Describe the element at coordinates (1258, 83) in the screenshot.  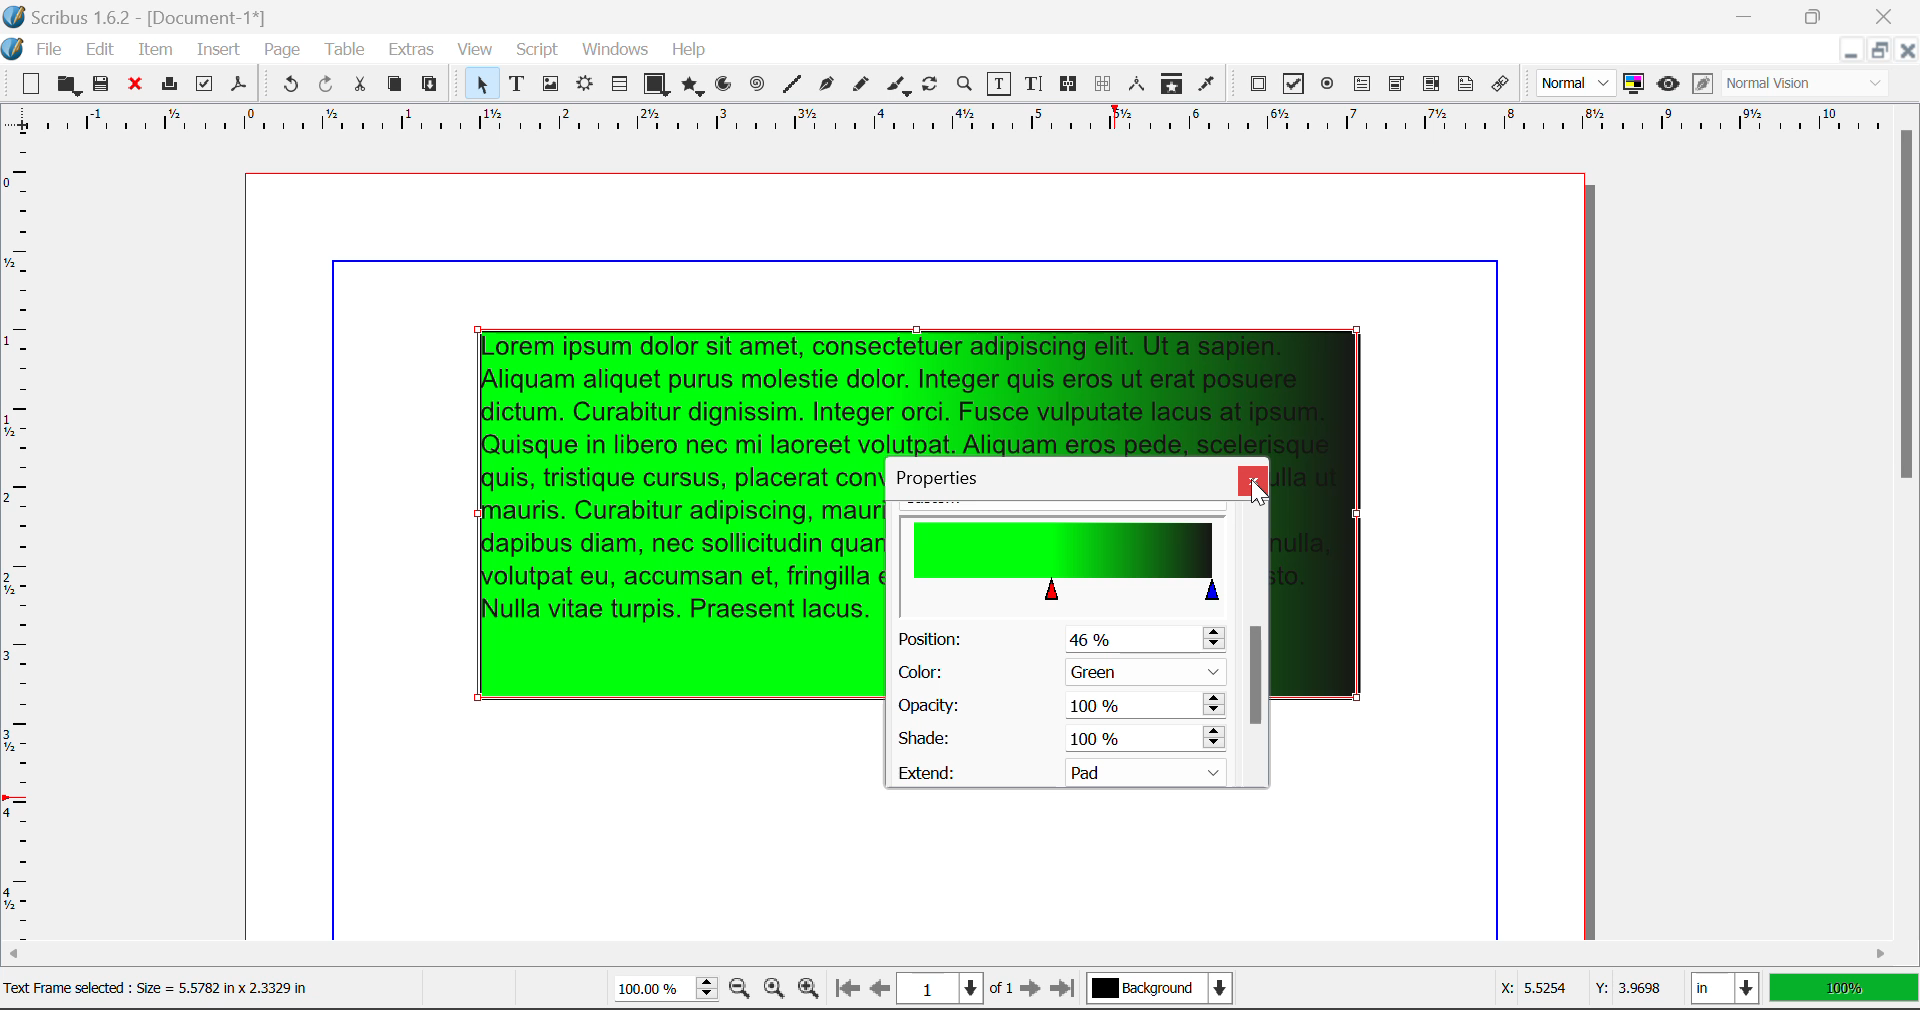
I see `PDF Push Button` at that location.